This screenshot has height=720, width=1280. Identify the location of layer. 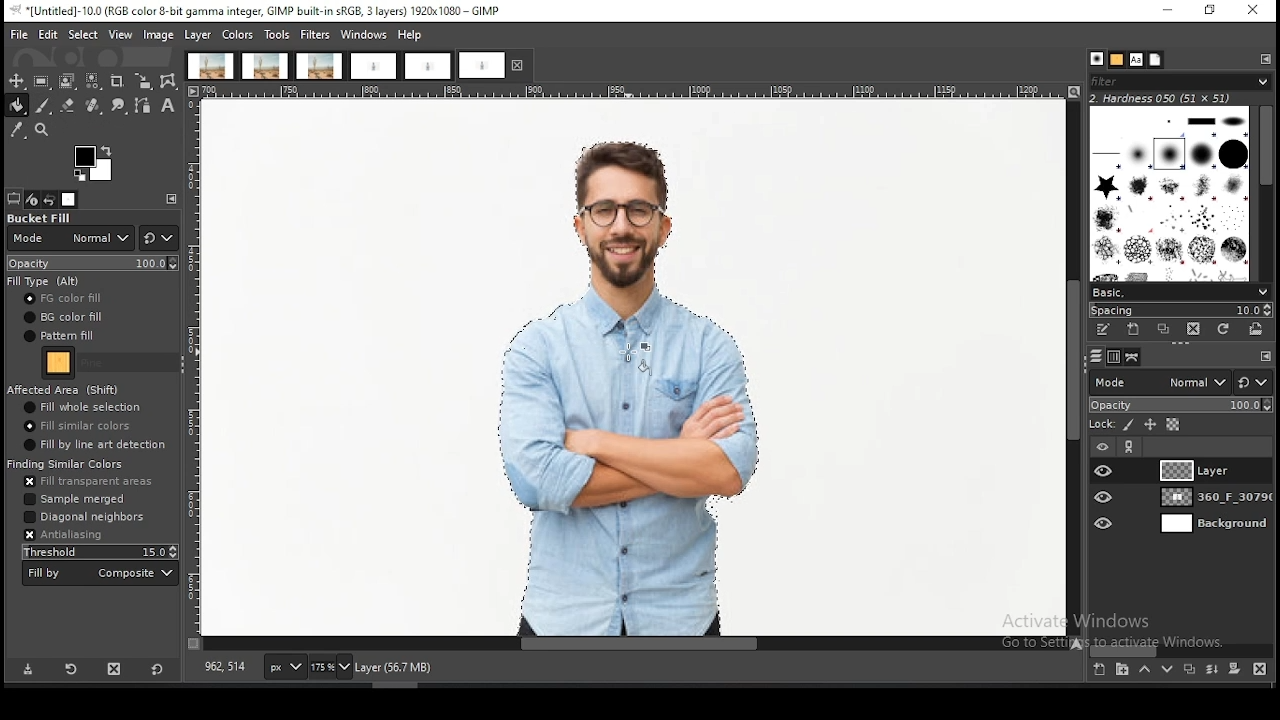
(1212, 470).